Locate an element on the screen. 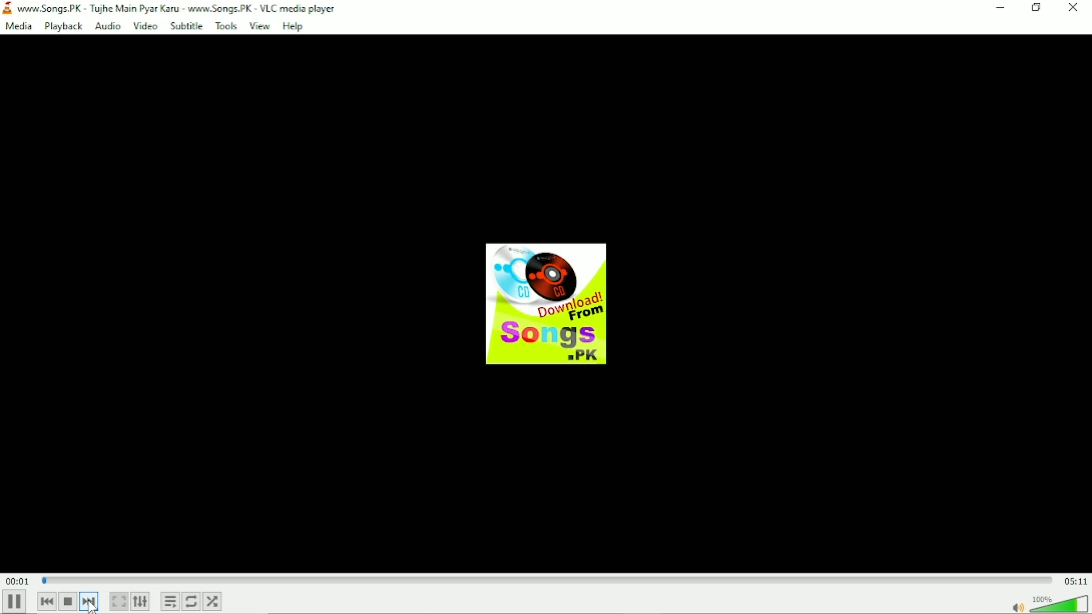 The image size is (1092, 614). Next is located at coordinates (91, 602).